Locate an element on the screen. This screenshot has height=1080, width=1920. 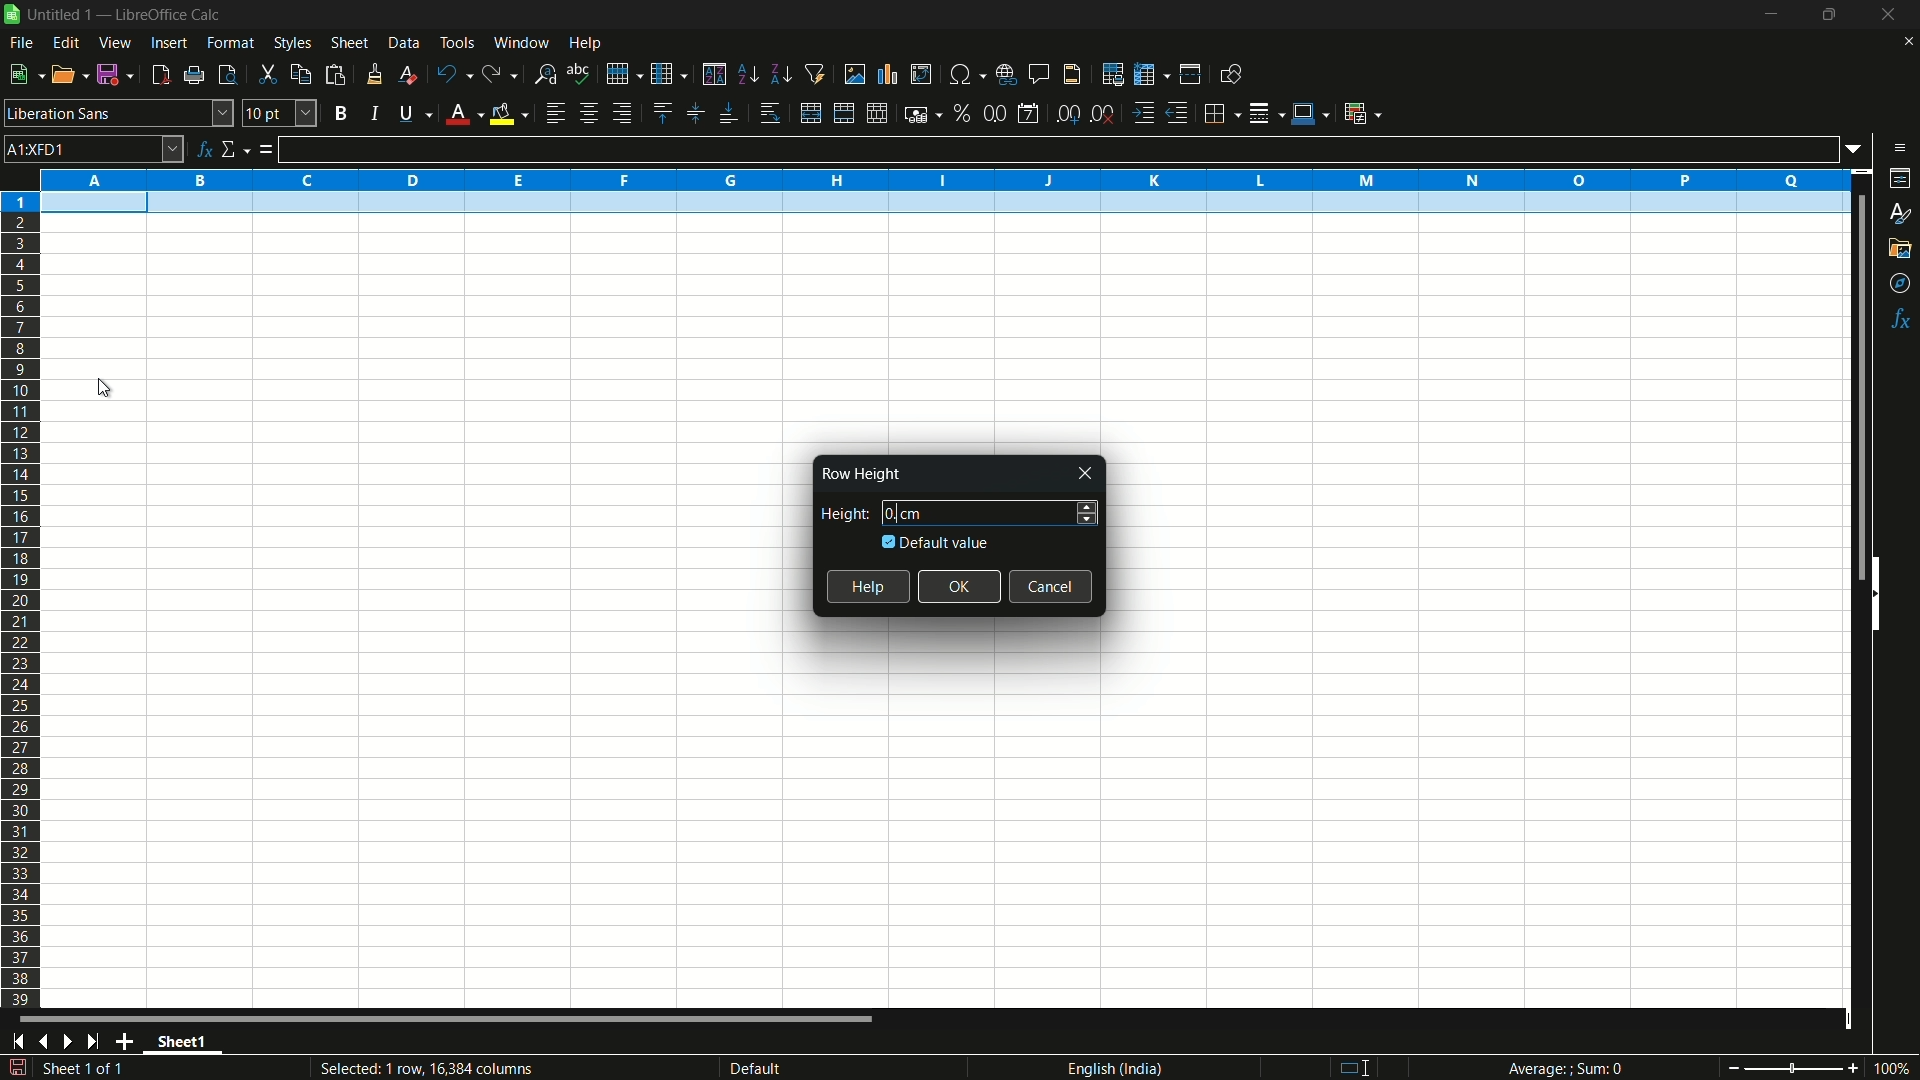
border color is located at coordinates (1310, 110).